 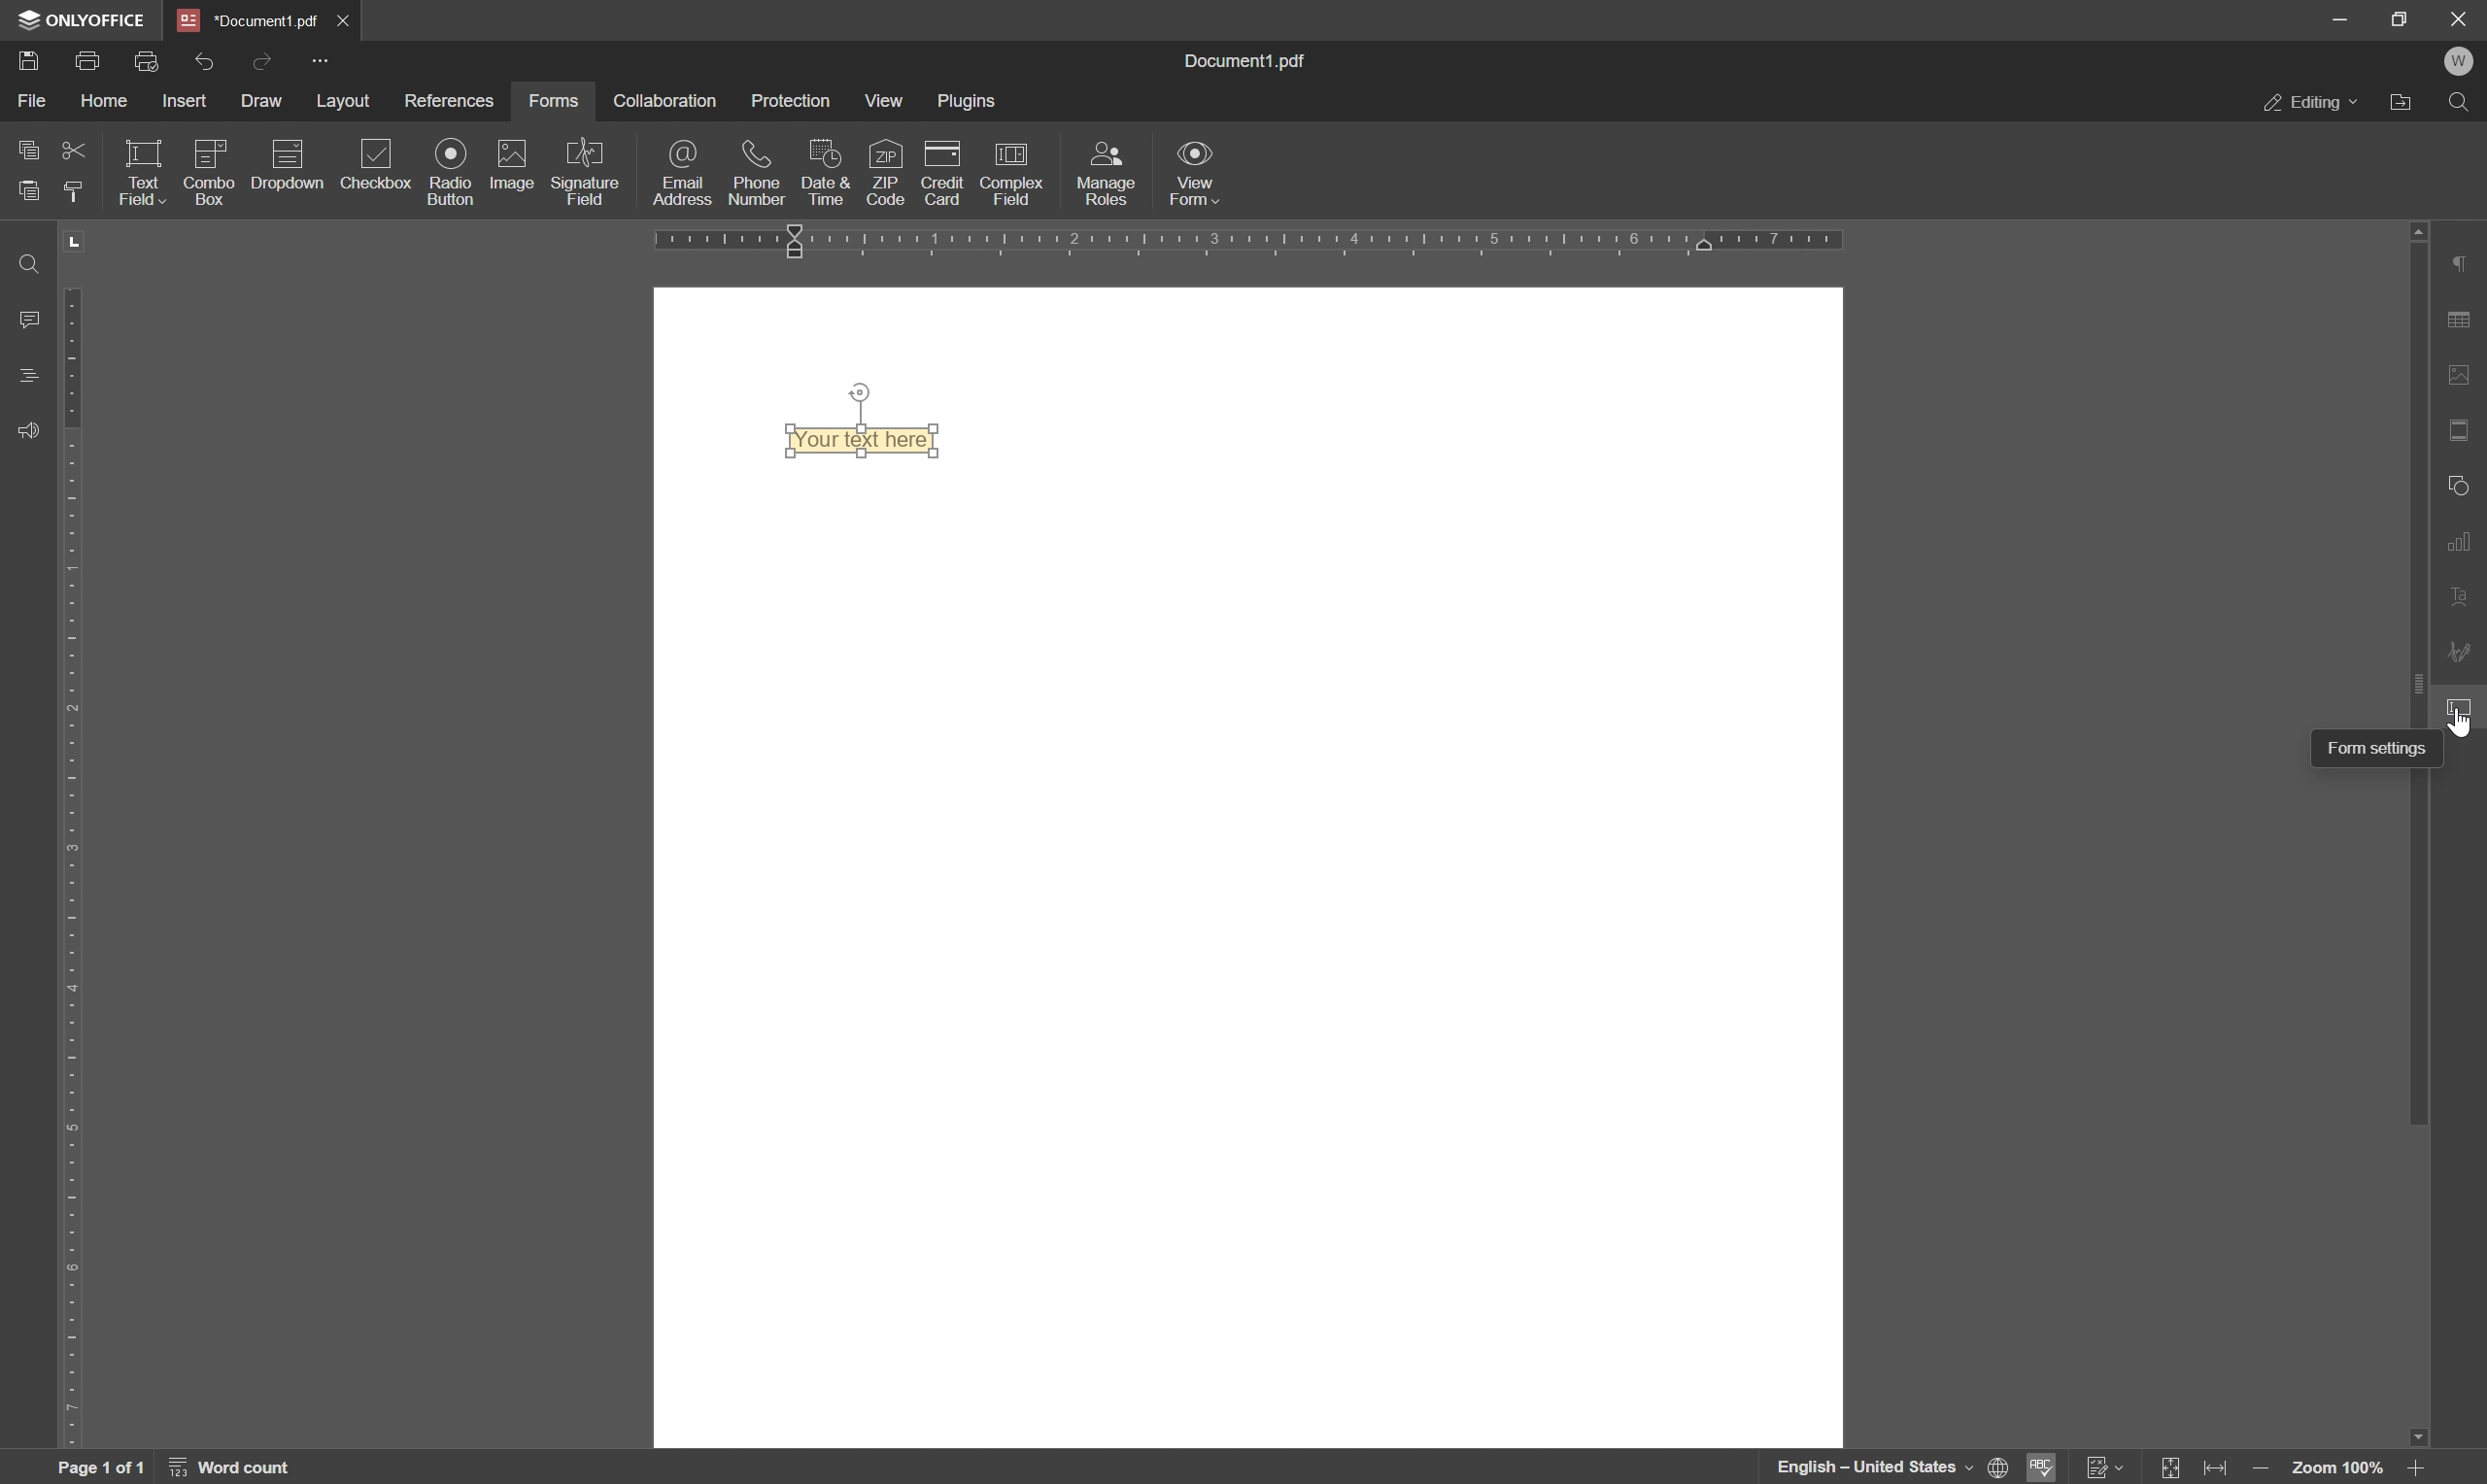 What do you see at coordinates (2340, 1470) in the screenshot?
I see `zoom 100%` at bounding box center [2340, 1470].